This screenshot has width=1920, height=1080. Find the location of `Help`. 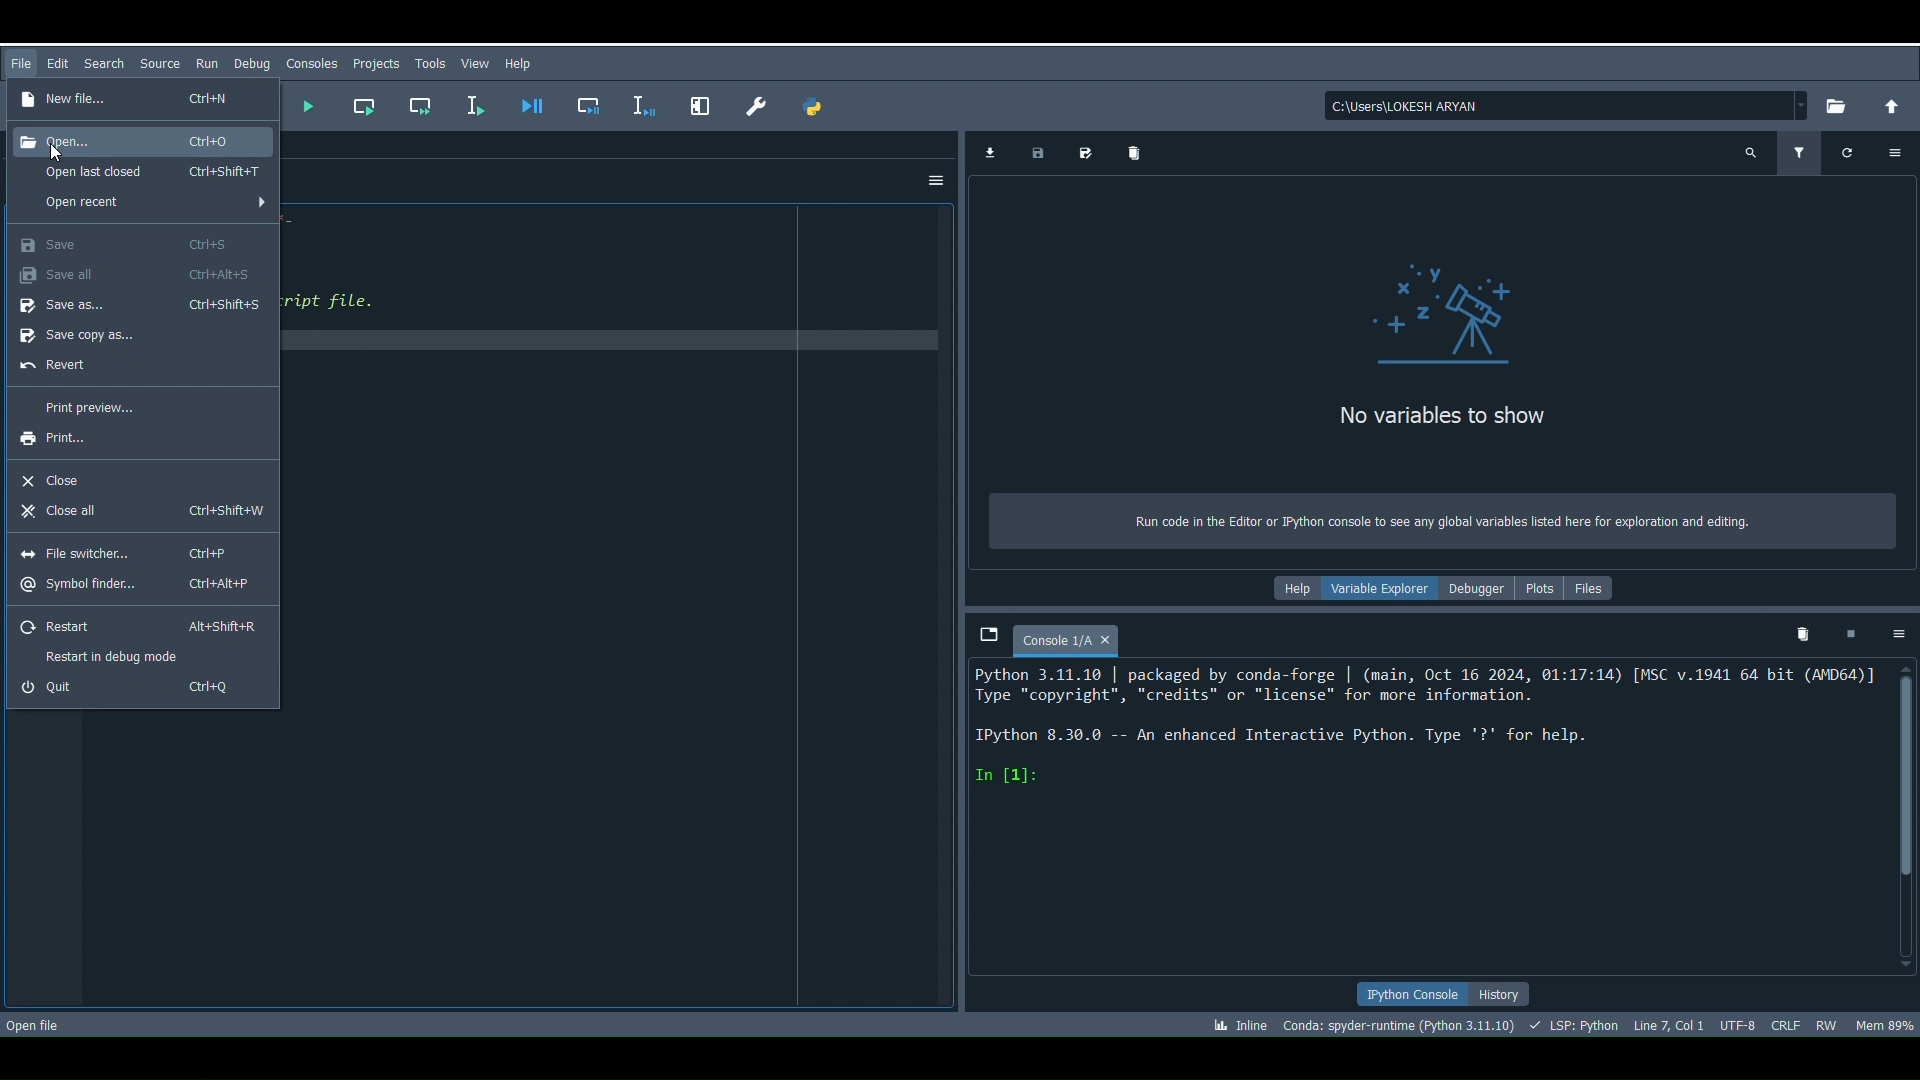

Help is located at coordinates (520, 63).